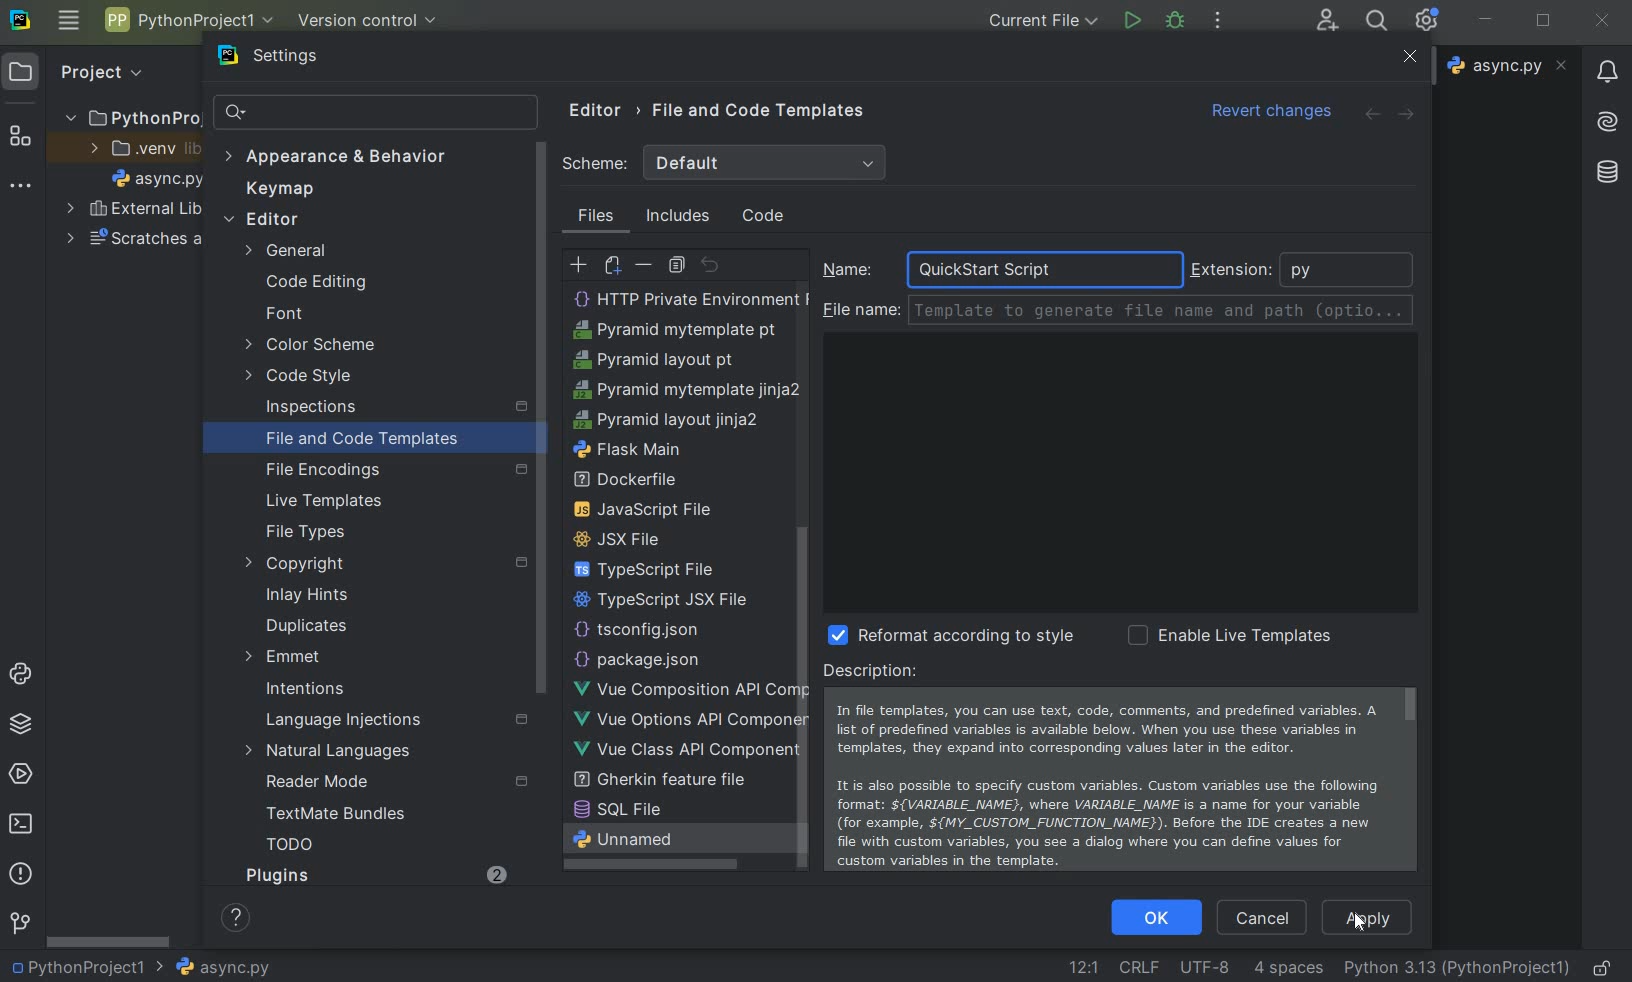 This screenshot has height=982, width=1632. I want to click on TextMate Bundles, so click(355, 814).